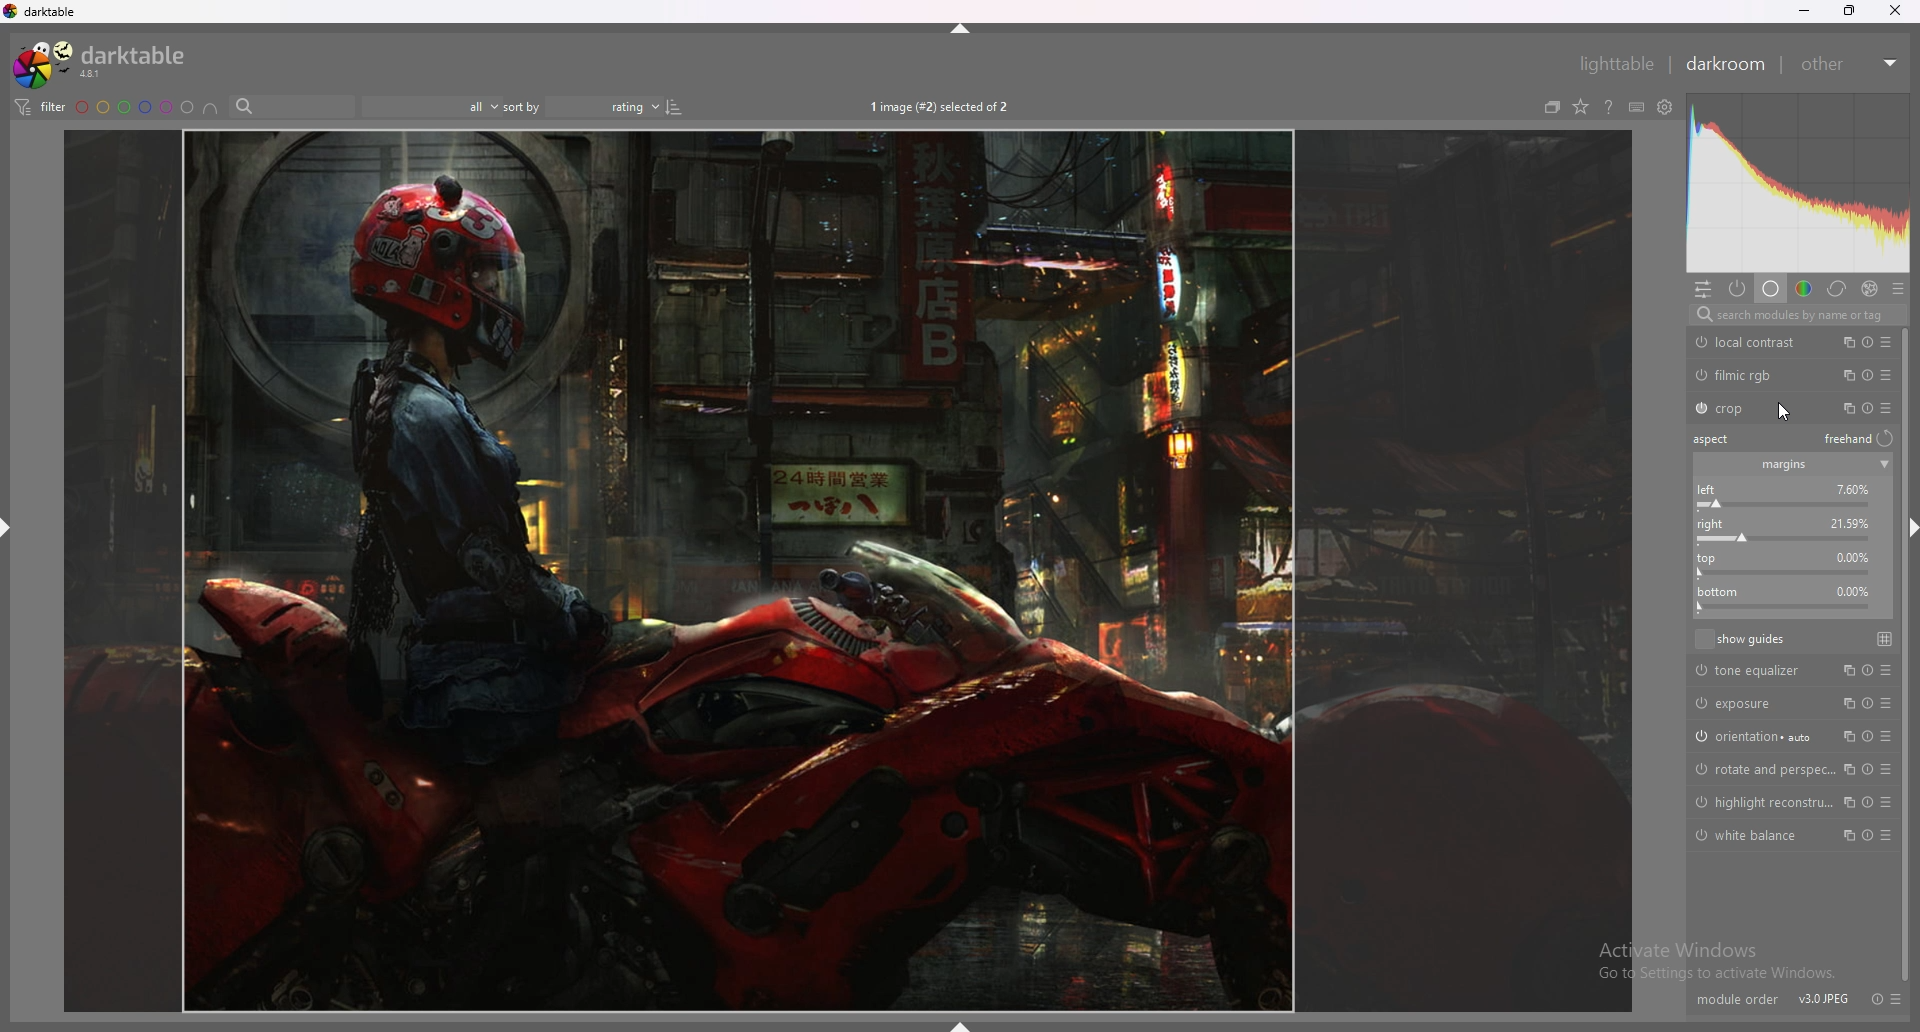  I want to click on module order, so click(1737, 988).